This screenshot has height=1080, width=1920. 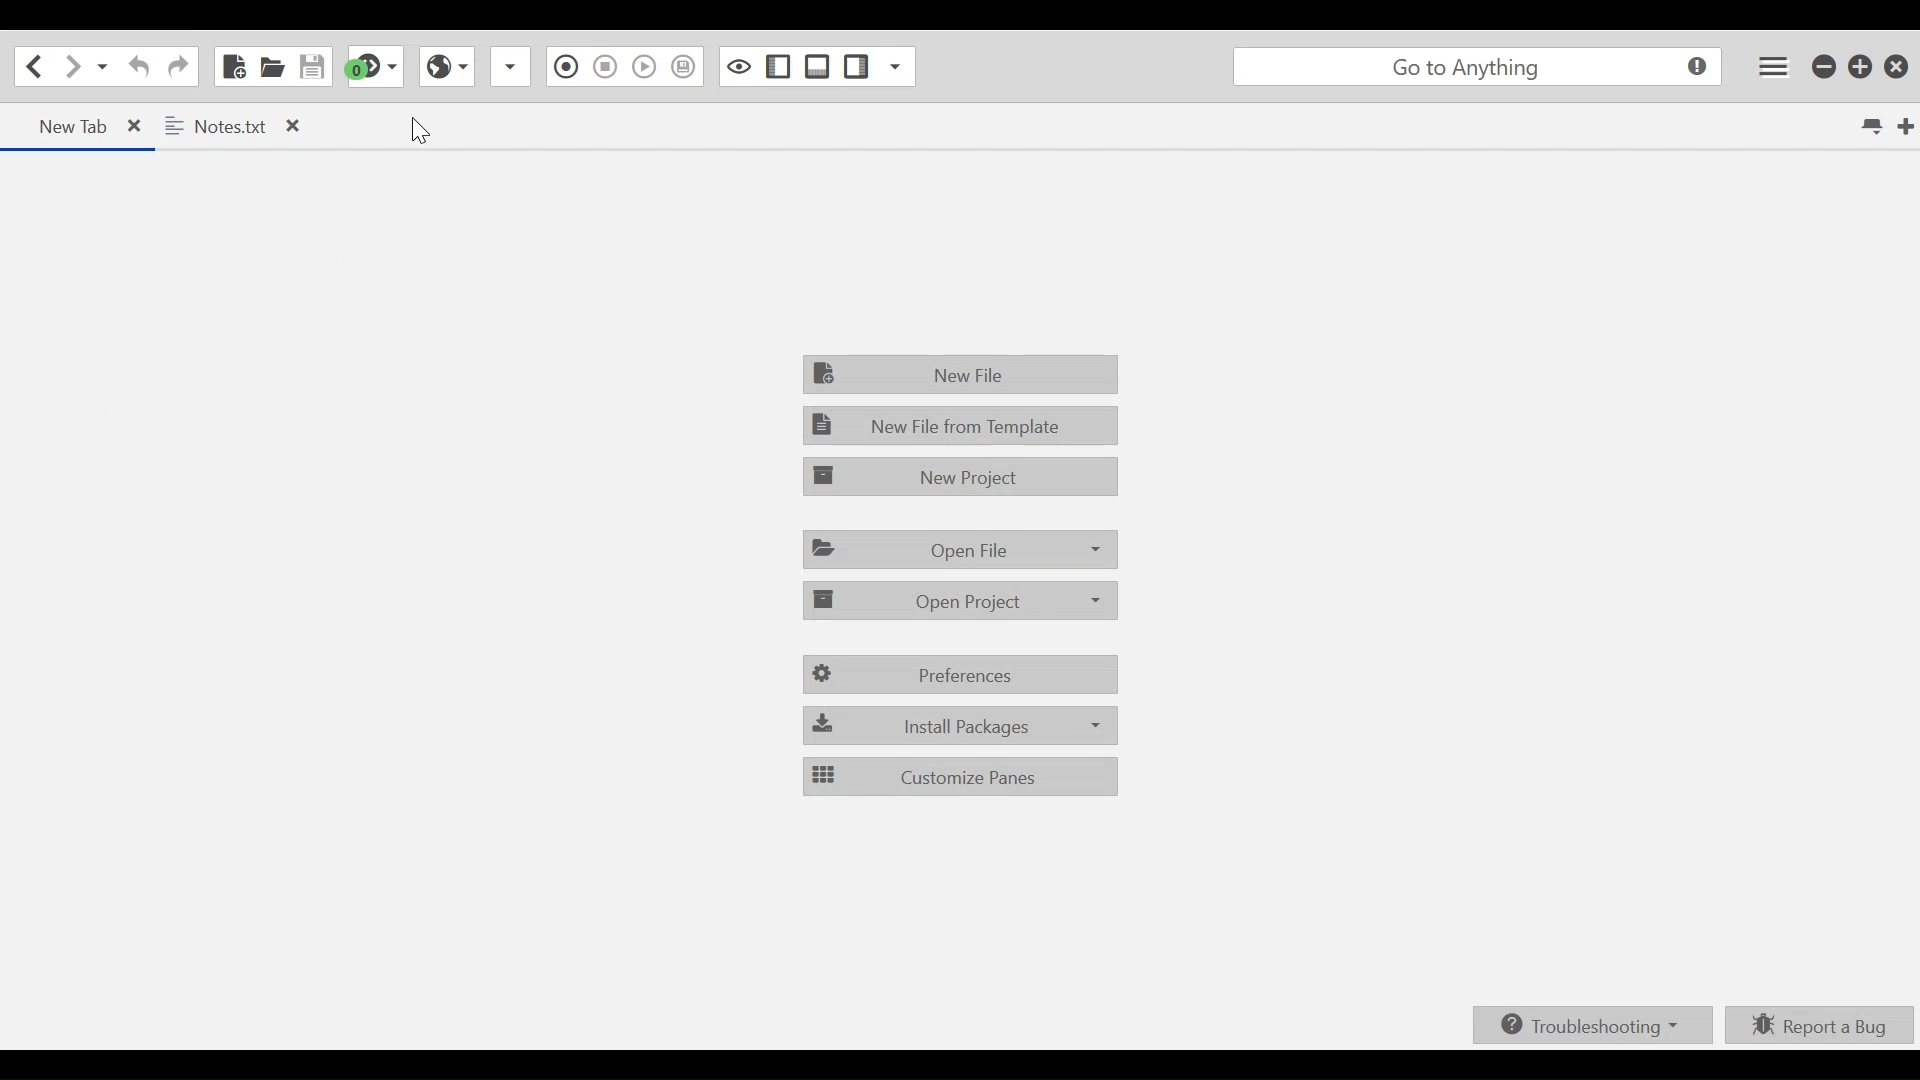 What do you see at coordinates (314, 66) in the screenshot?
I see `Save File` at bounding box center [314, 66].